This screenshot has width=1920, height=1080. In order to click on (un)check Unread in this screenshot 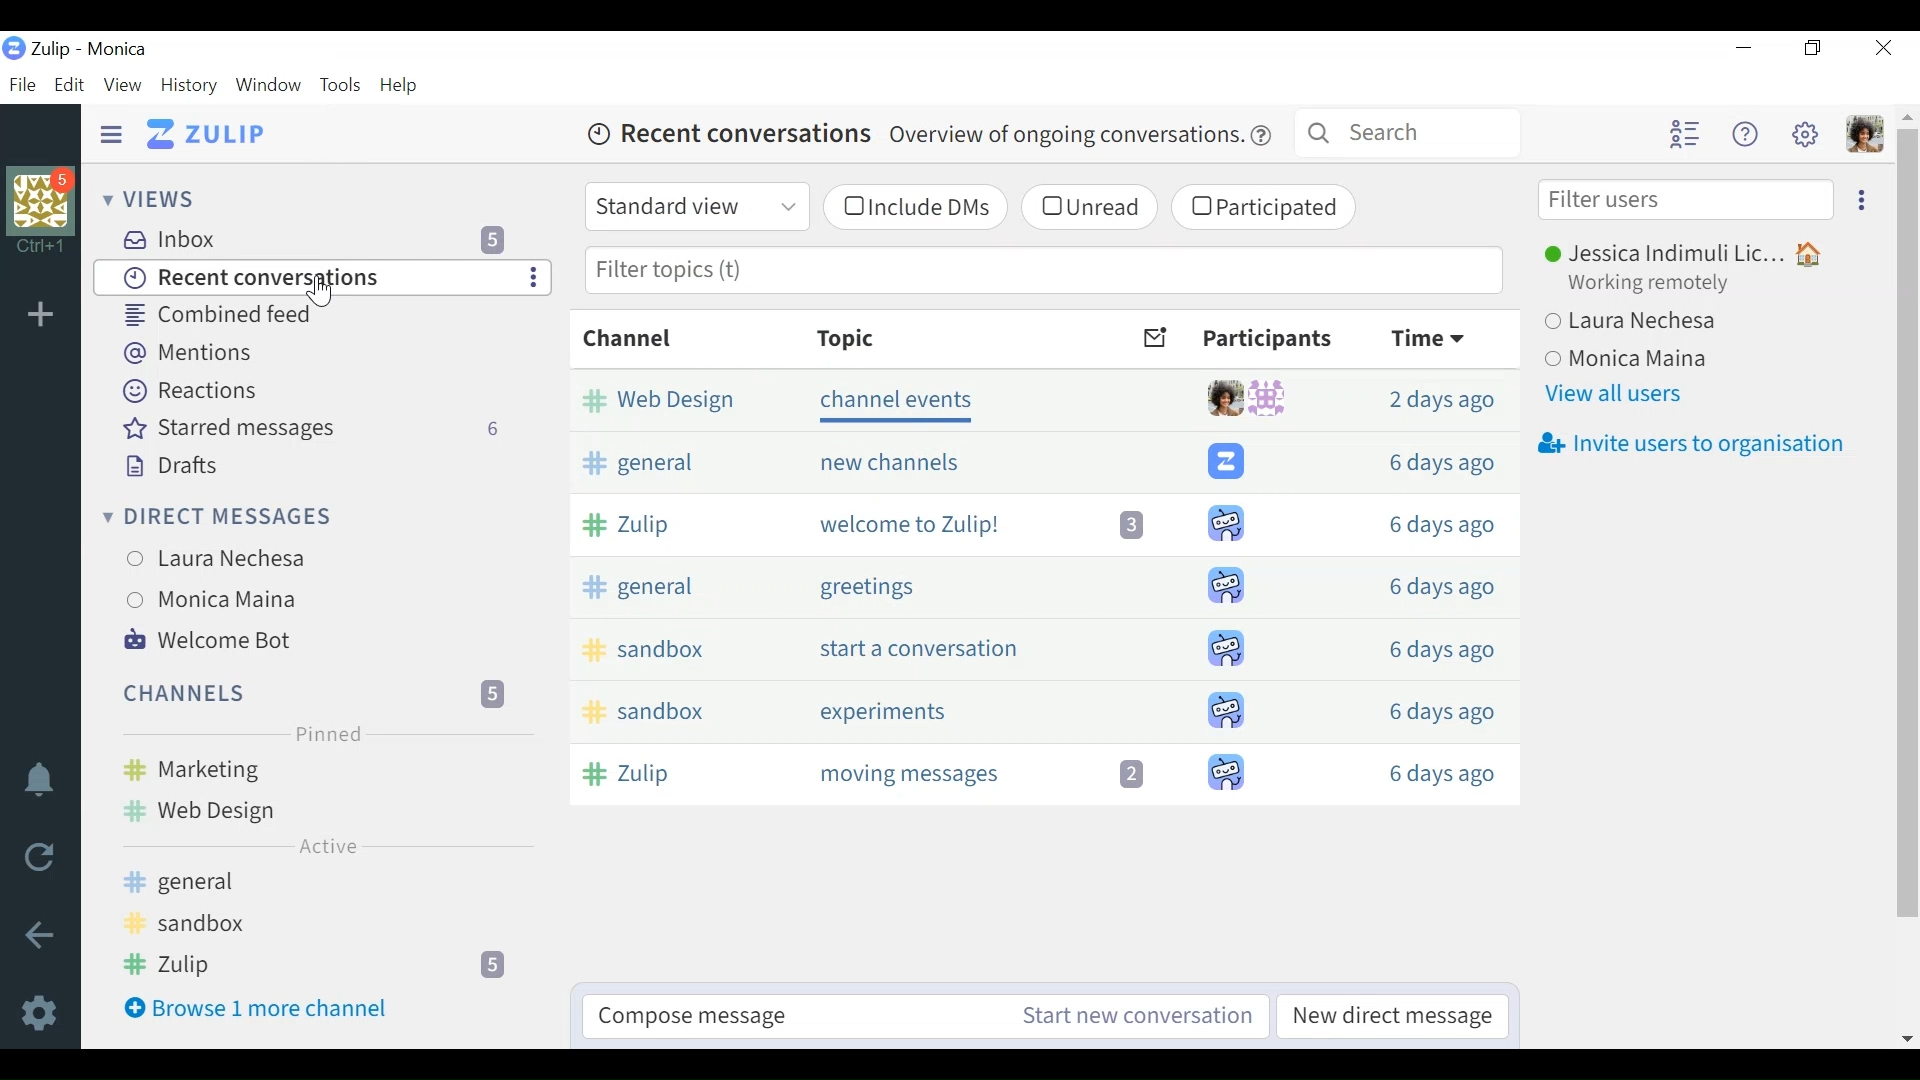, I will do `click(1089, 207)`.